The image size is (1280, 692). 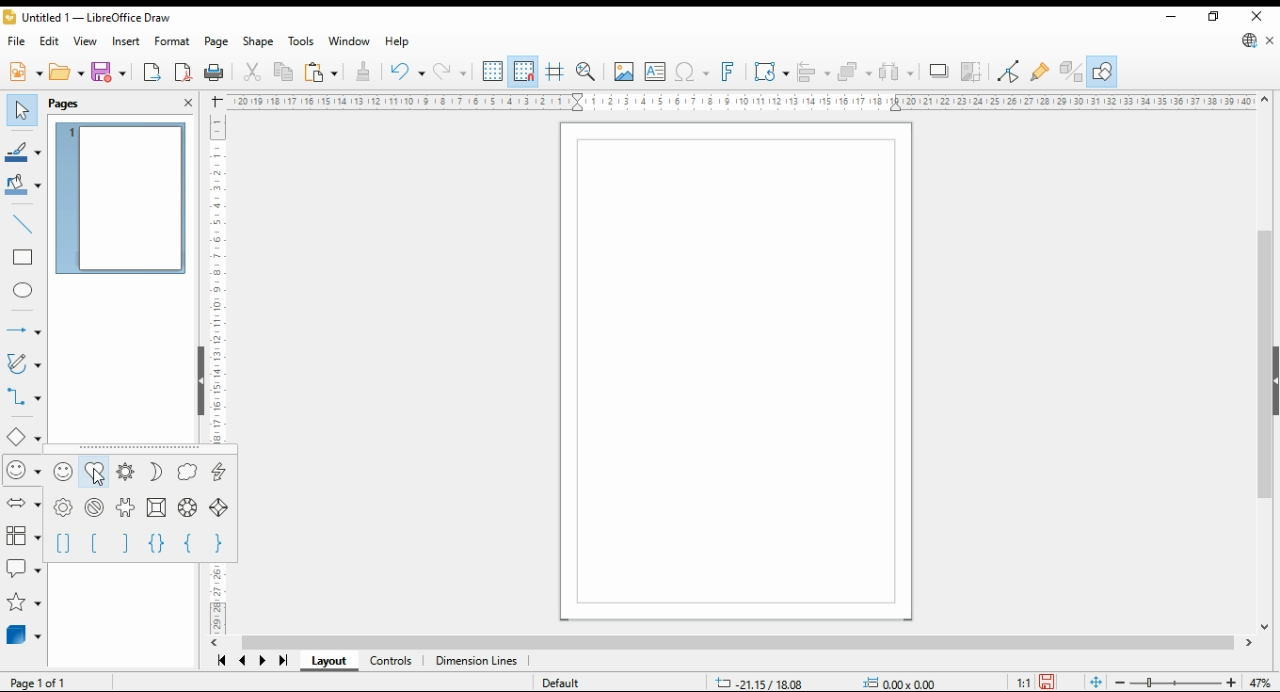 What do you see at coordinates (822, 682) in the screenshot?
I see `status` at bounding box center [822, 682].